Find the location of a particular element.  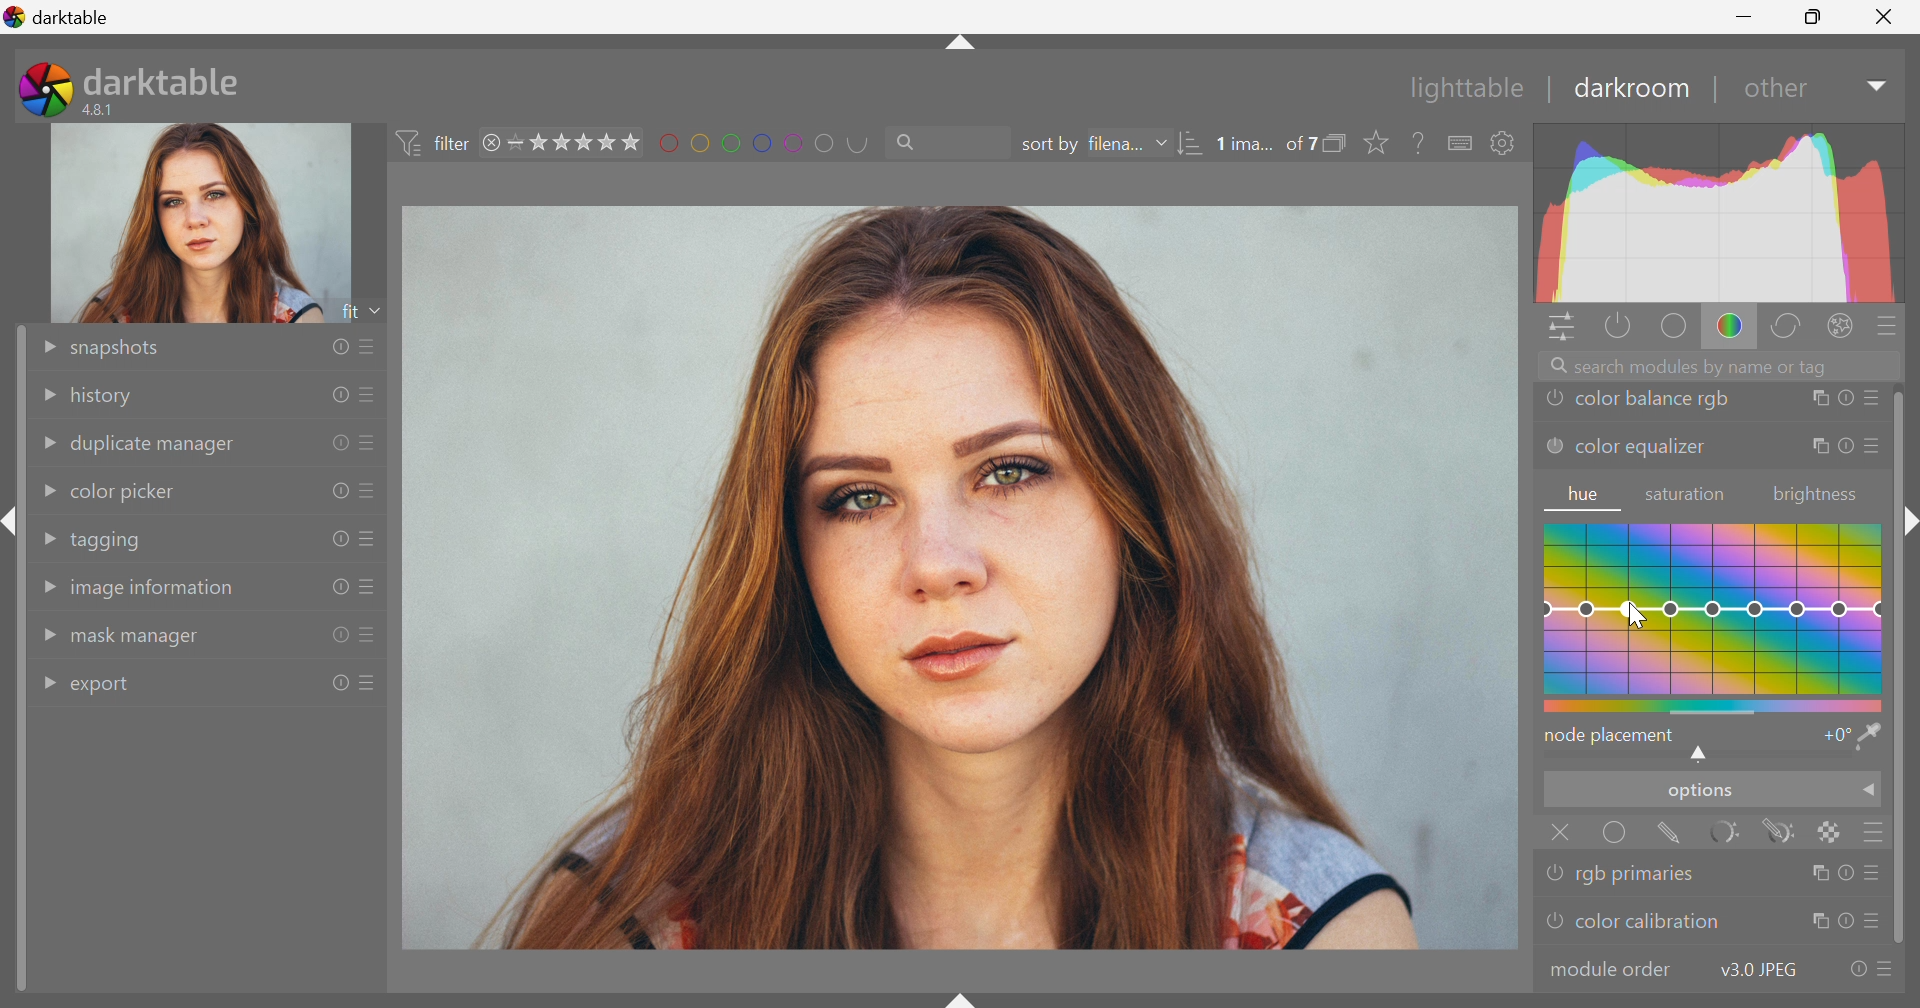

filter by images color label is located at coordinates (769, 142).